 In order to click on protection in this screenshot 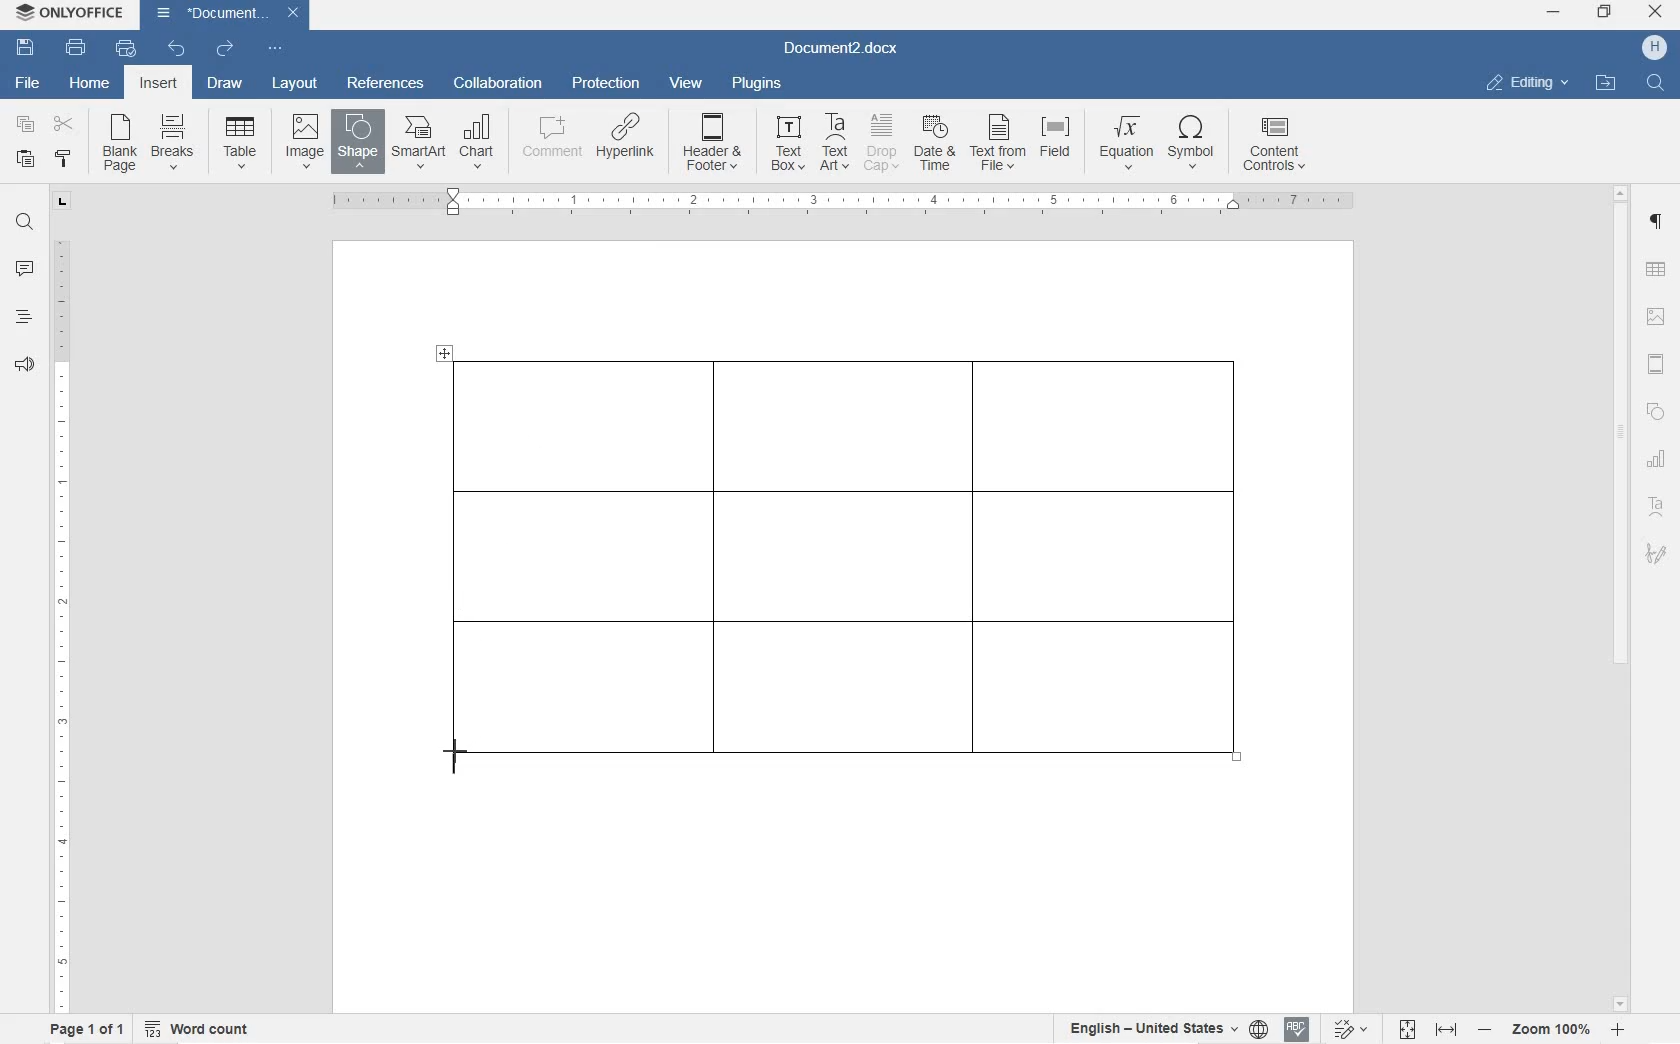, I will do `click(609, 84)`.